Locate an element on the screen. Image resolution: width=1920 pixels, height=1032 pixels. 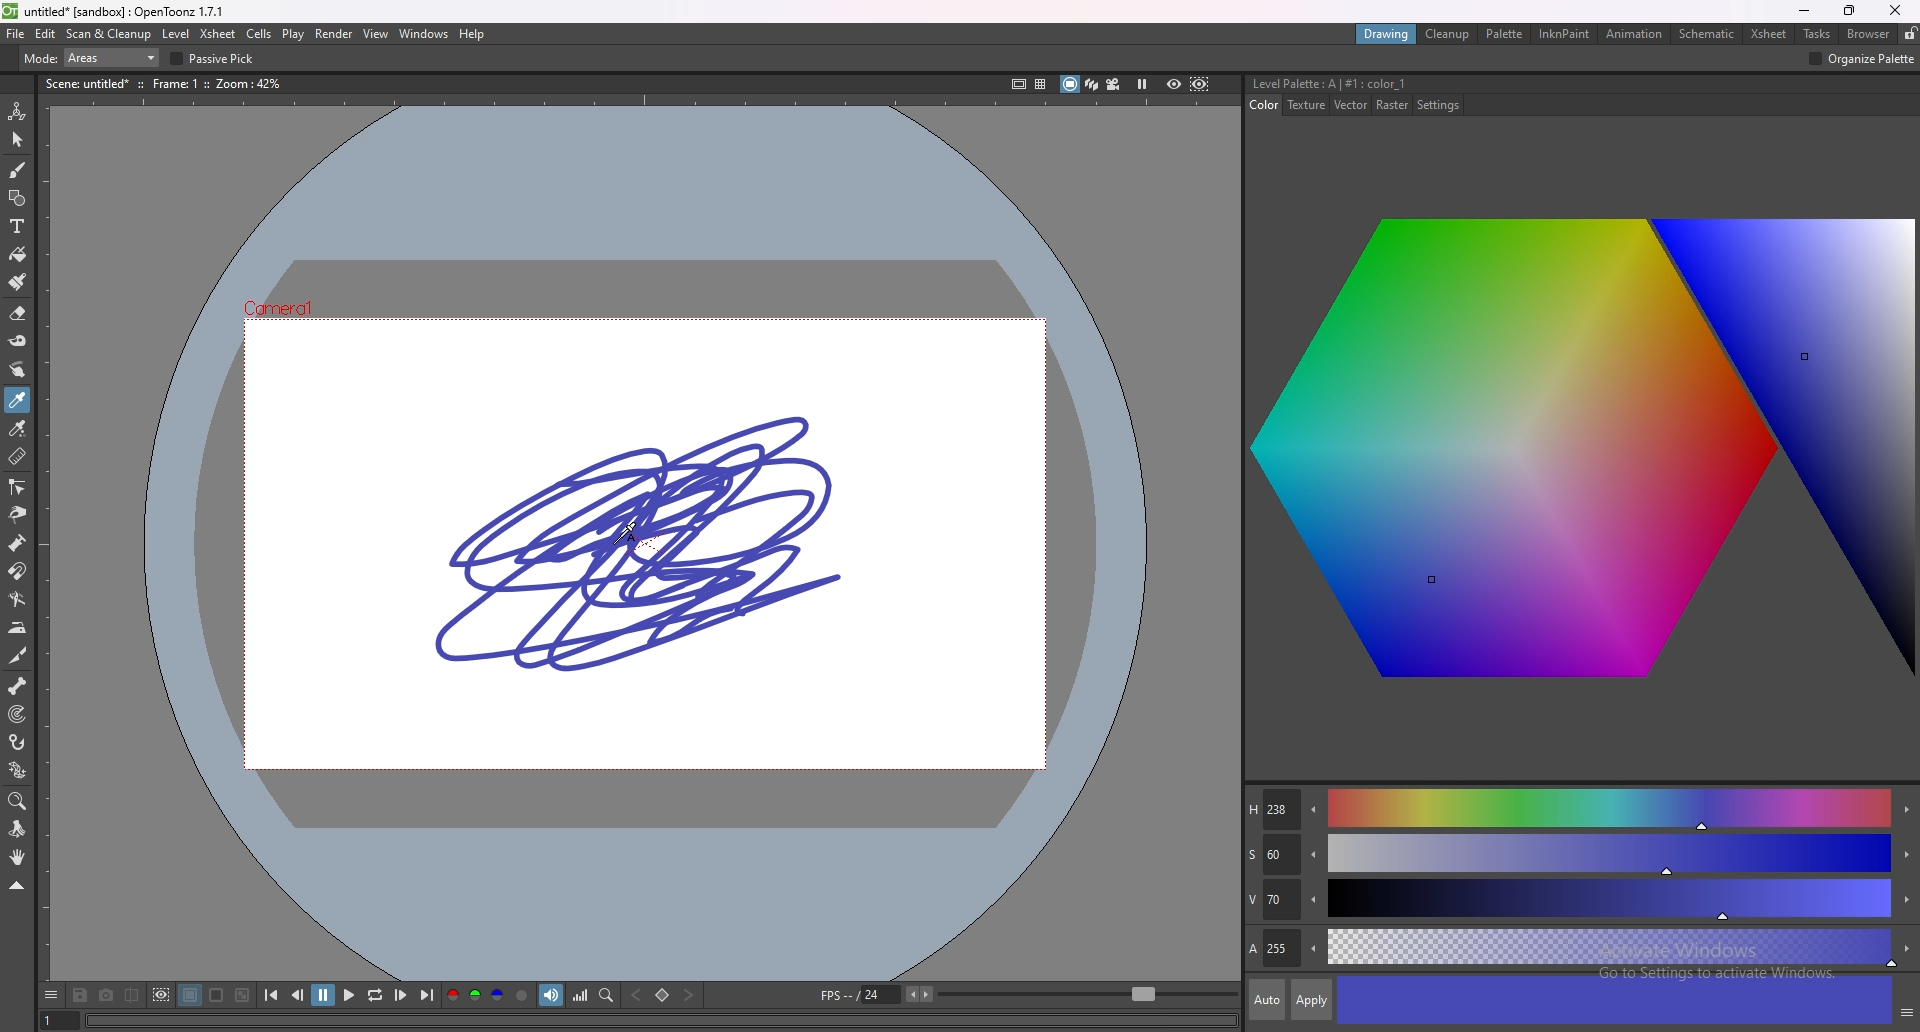
histogram is located at coordinates (580, 995).